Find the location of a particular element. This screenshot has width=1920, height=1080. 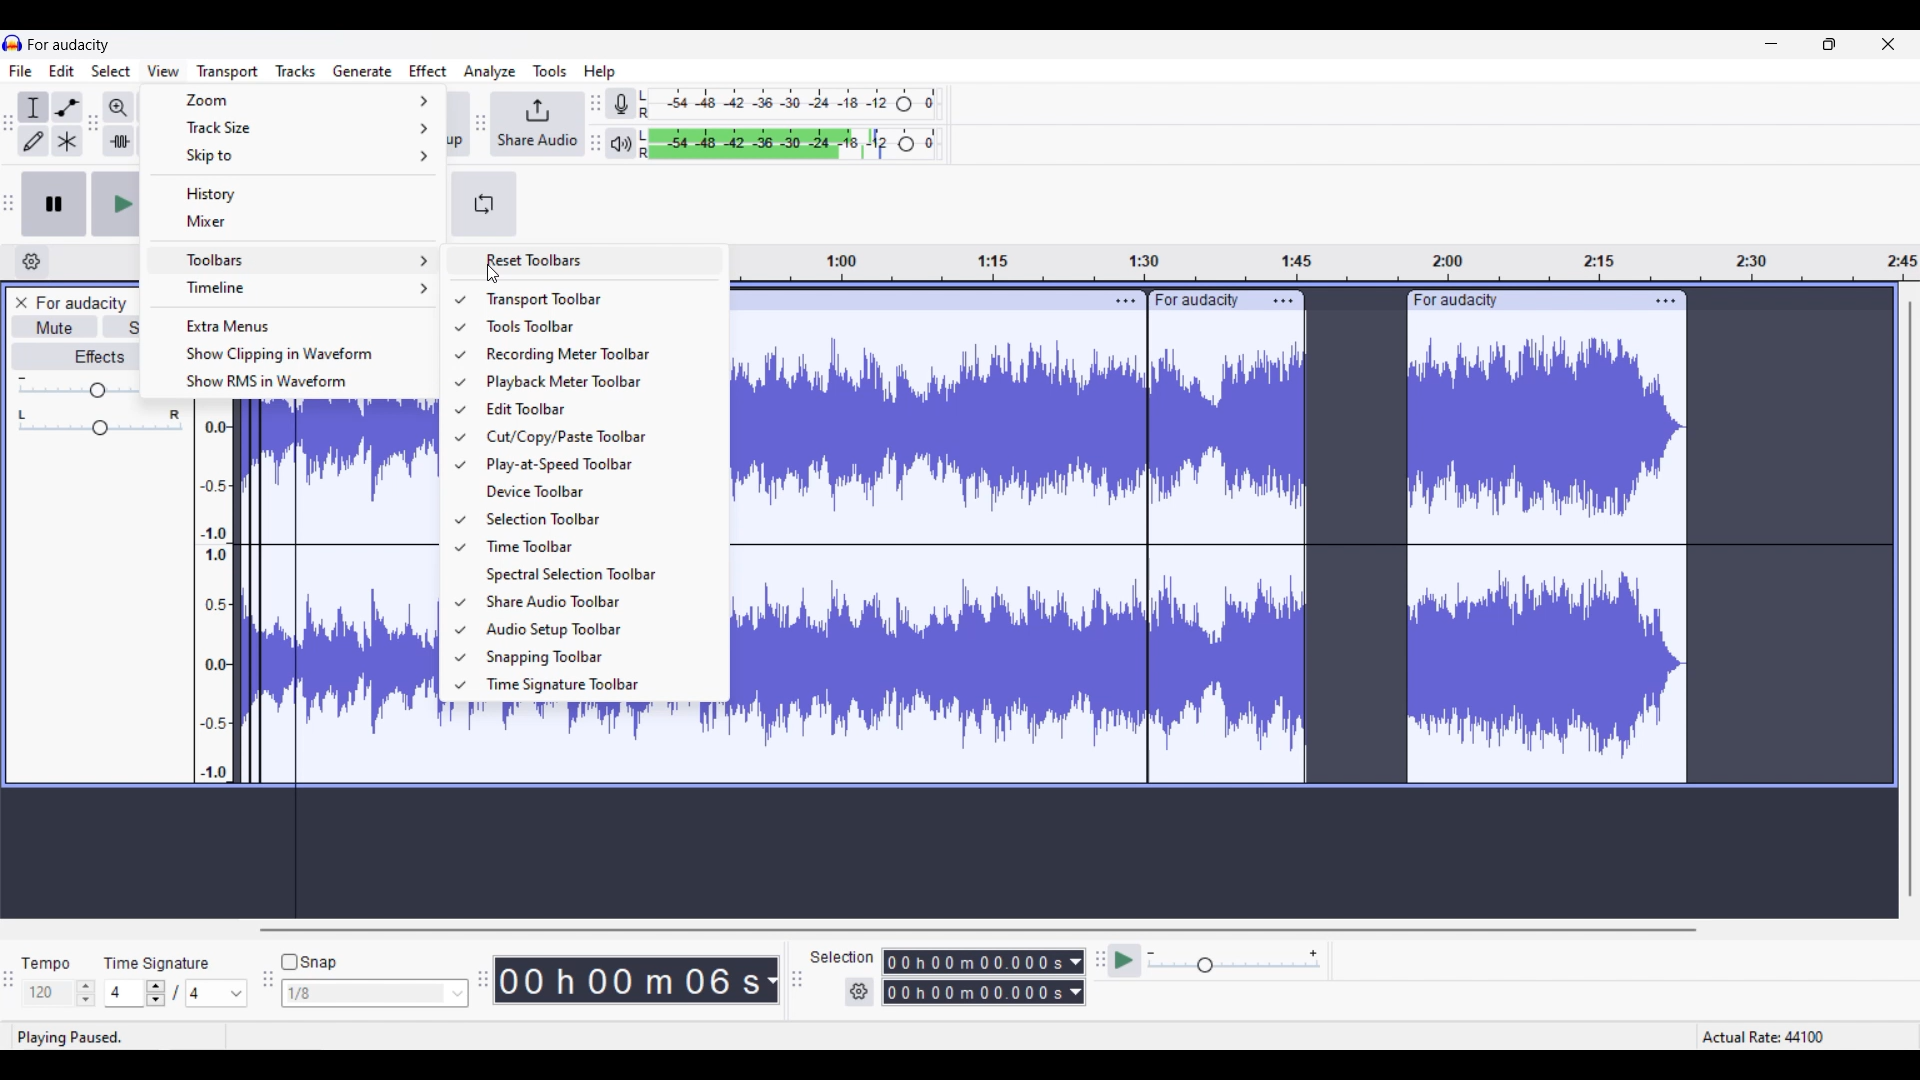

Skip to options is located at coordinates (293, 156).